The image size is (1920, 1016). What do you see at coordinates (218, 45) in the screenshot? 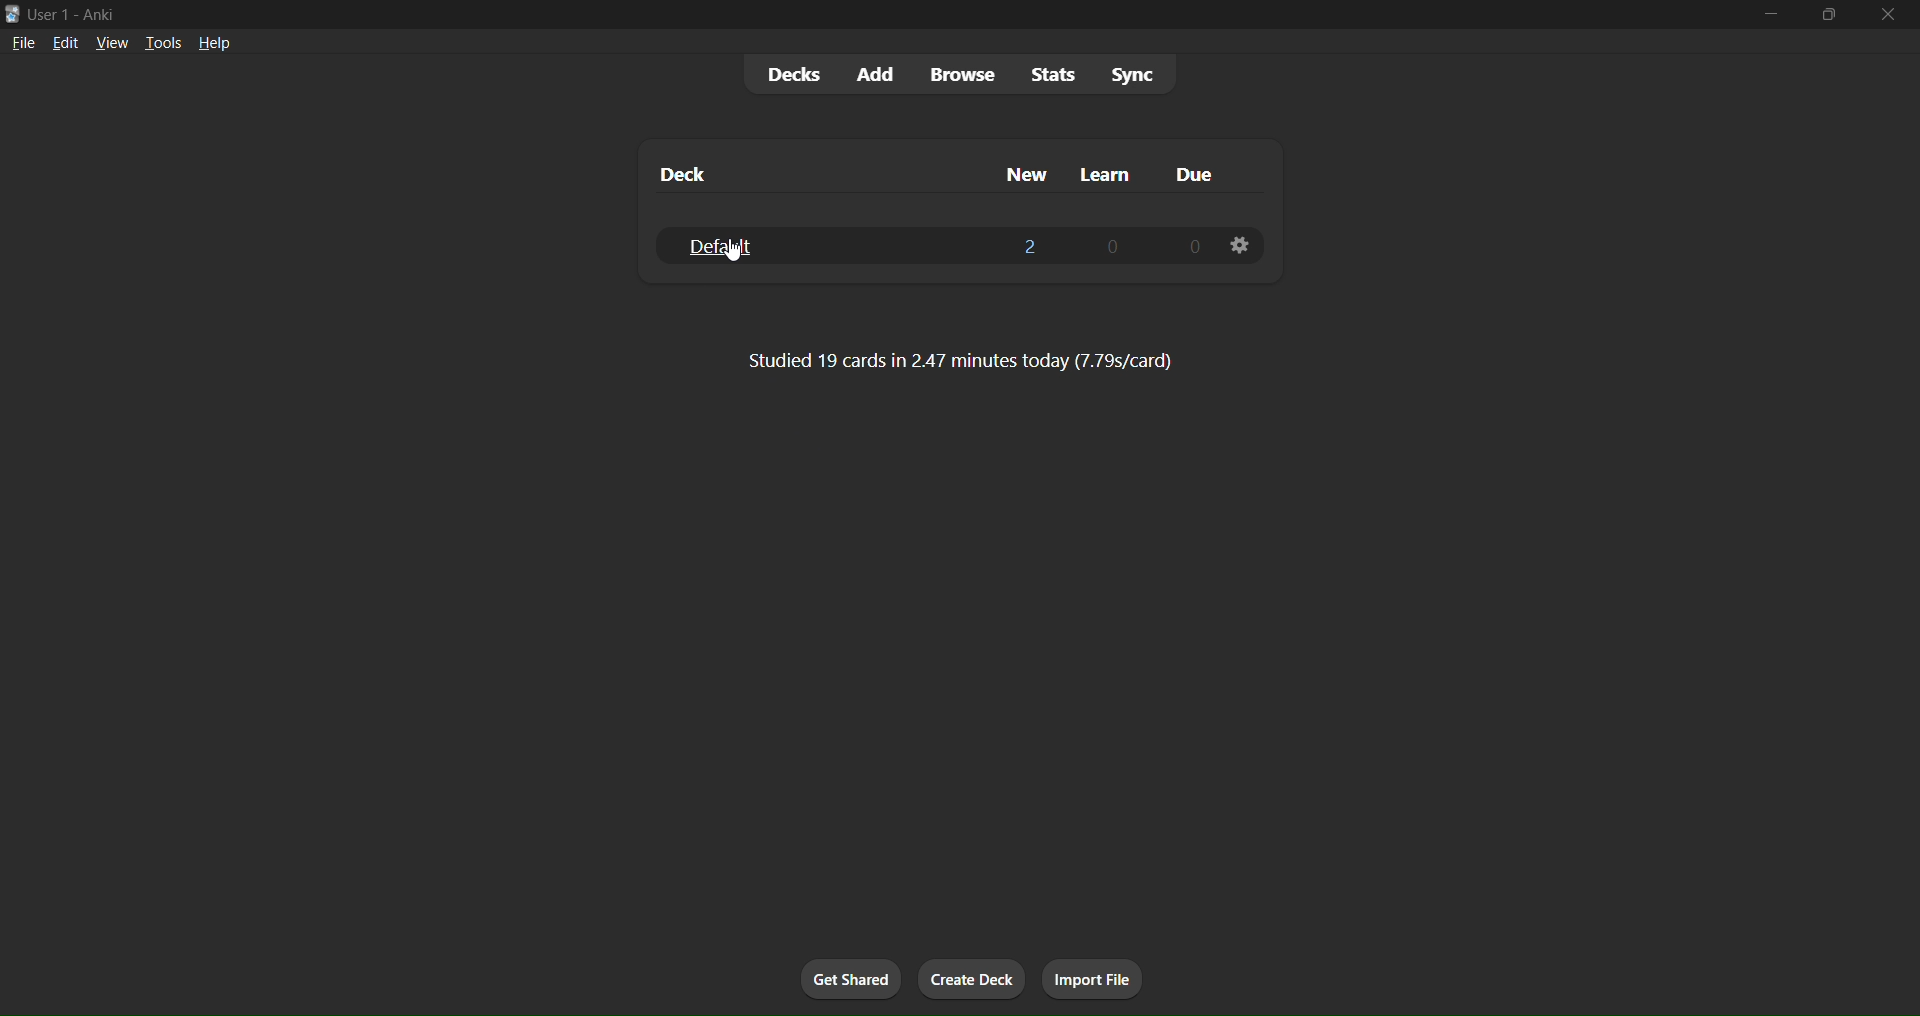
I see `help` at bounding box center [218, 45].